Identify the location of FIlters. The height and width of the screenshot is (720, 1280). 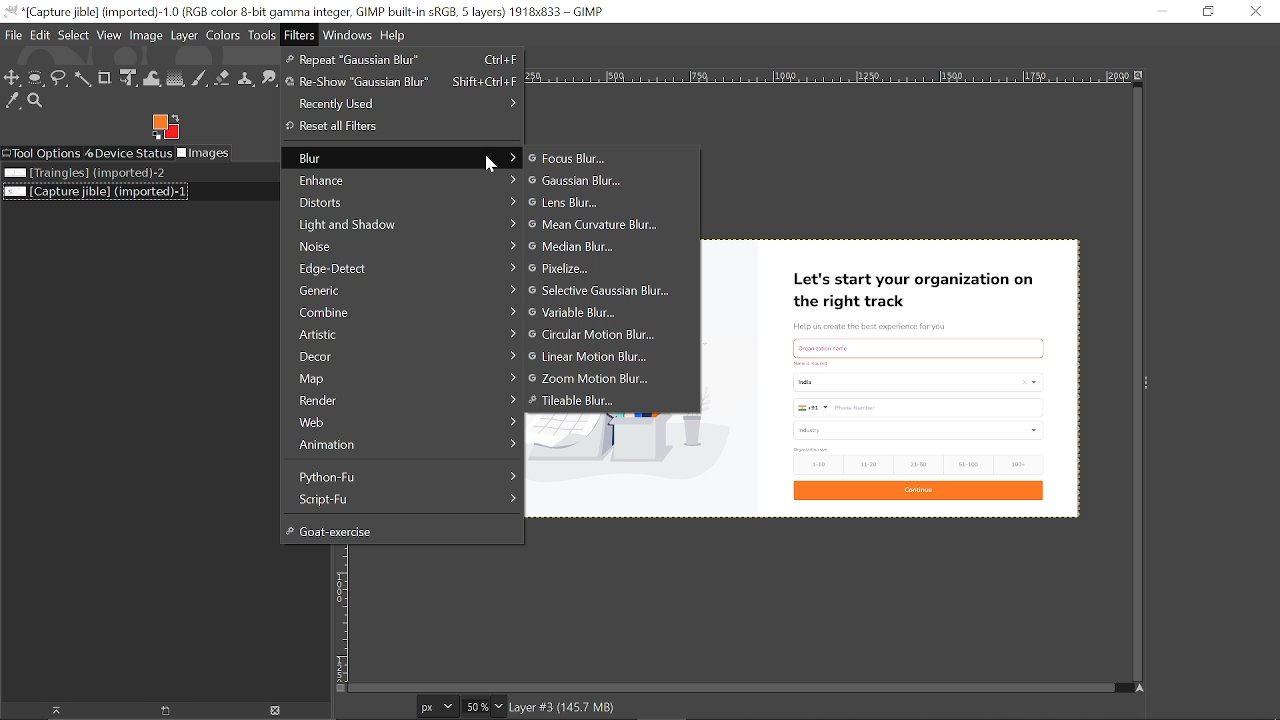
(301, 35).